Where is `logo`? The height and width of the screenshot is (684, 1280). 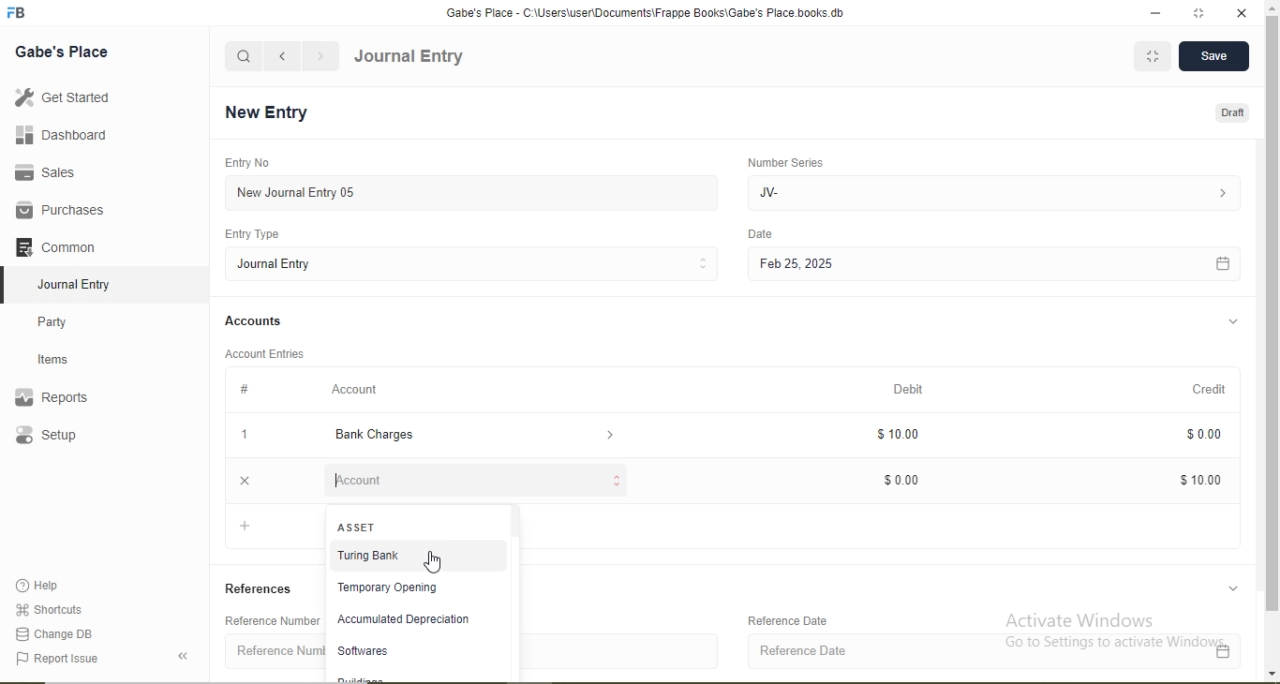
logo is located at coordinates (18, 13).